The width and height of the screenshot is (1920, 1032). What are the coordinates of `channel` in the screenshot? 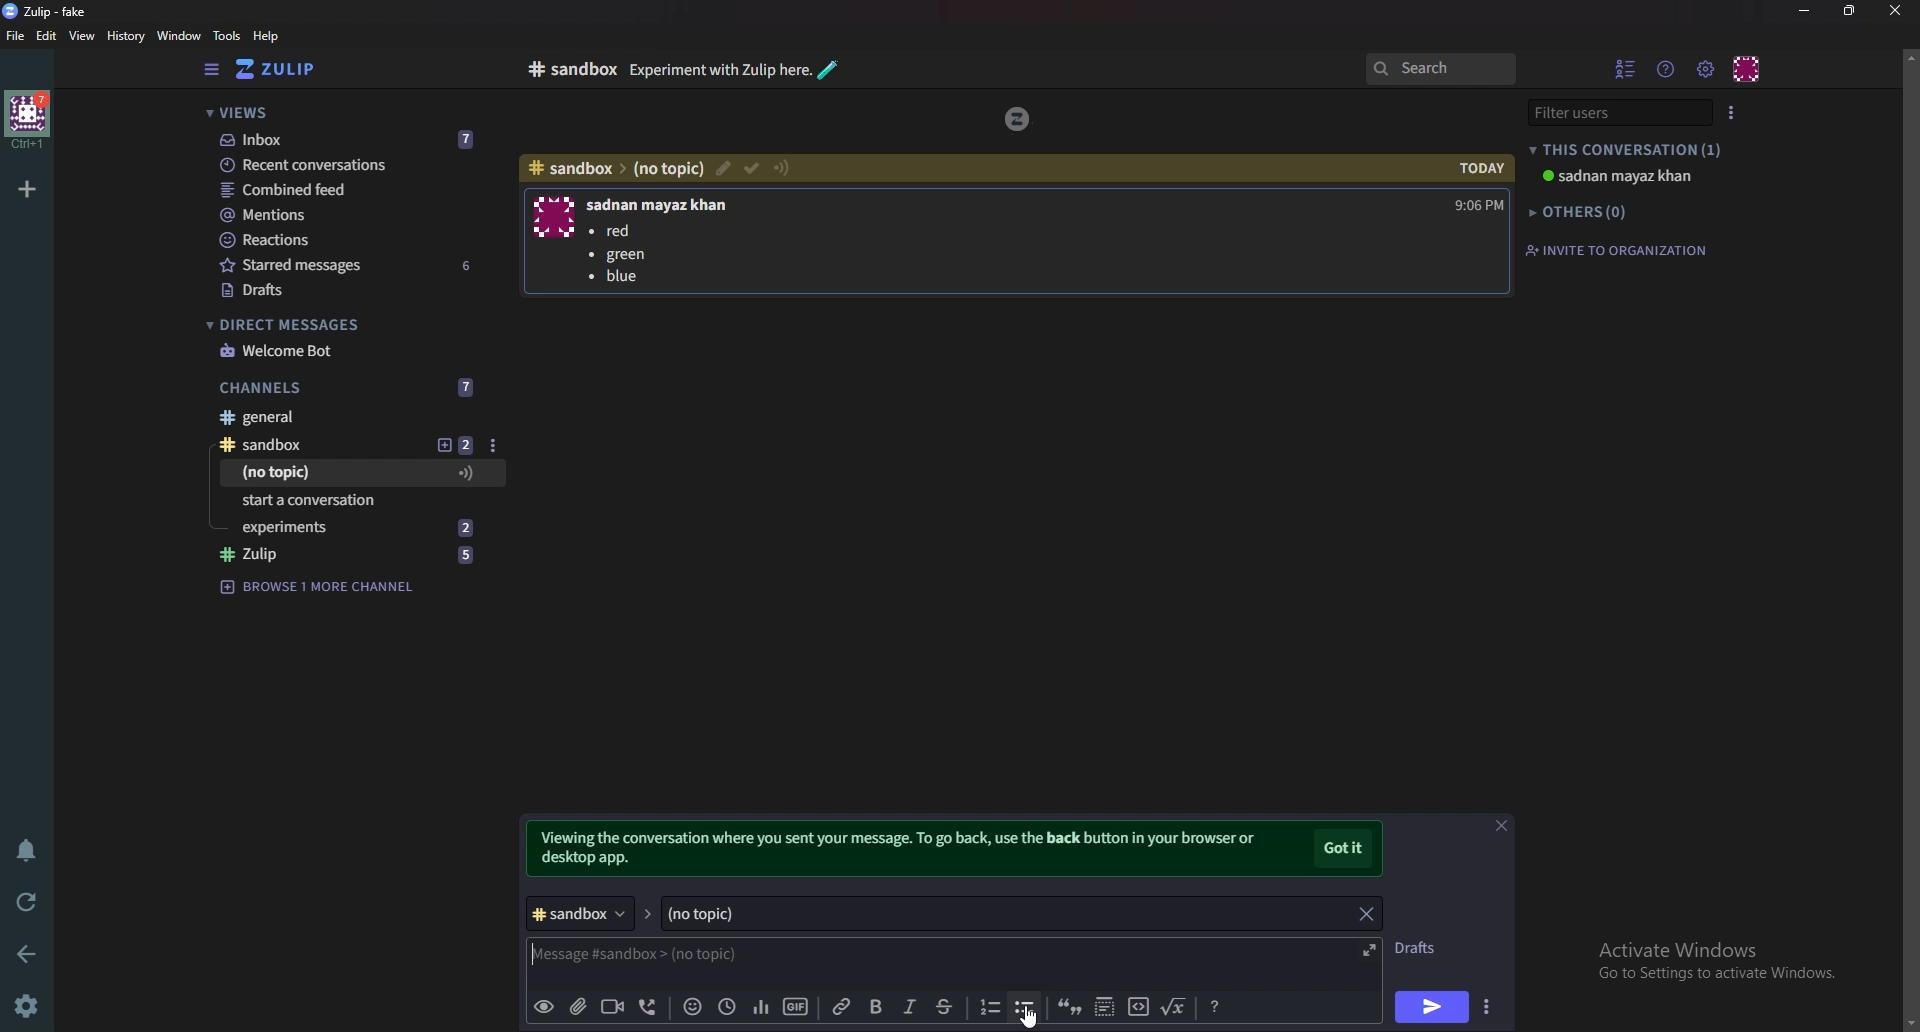 It's located at (584, 914).